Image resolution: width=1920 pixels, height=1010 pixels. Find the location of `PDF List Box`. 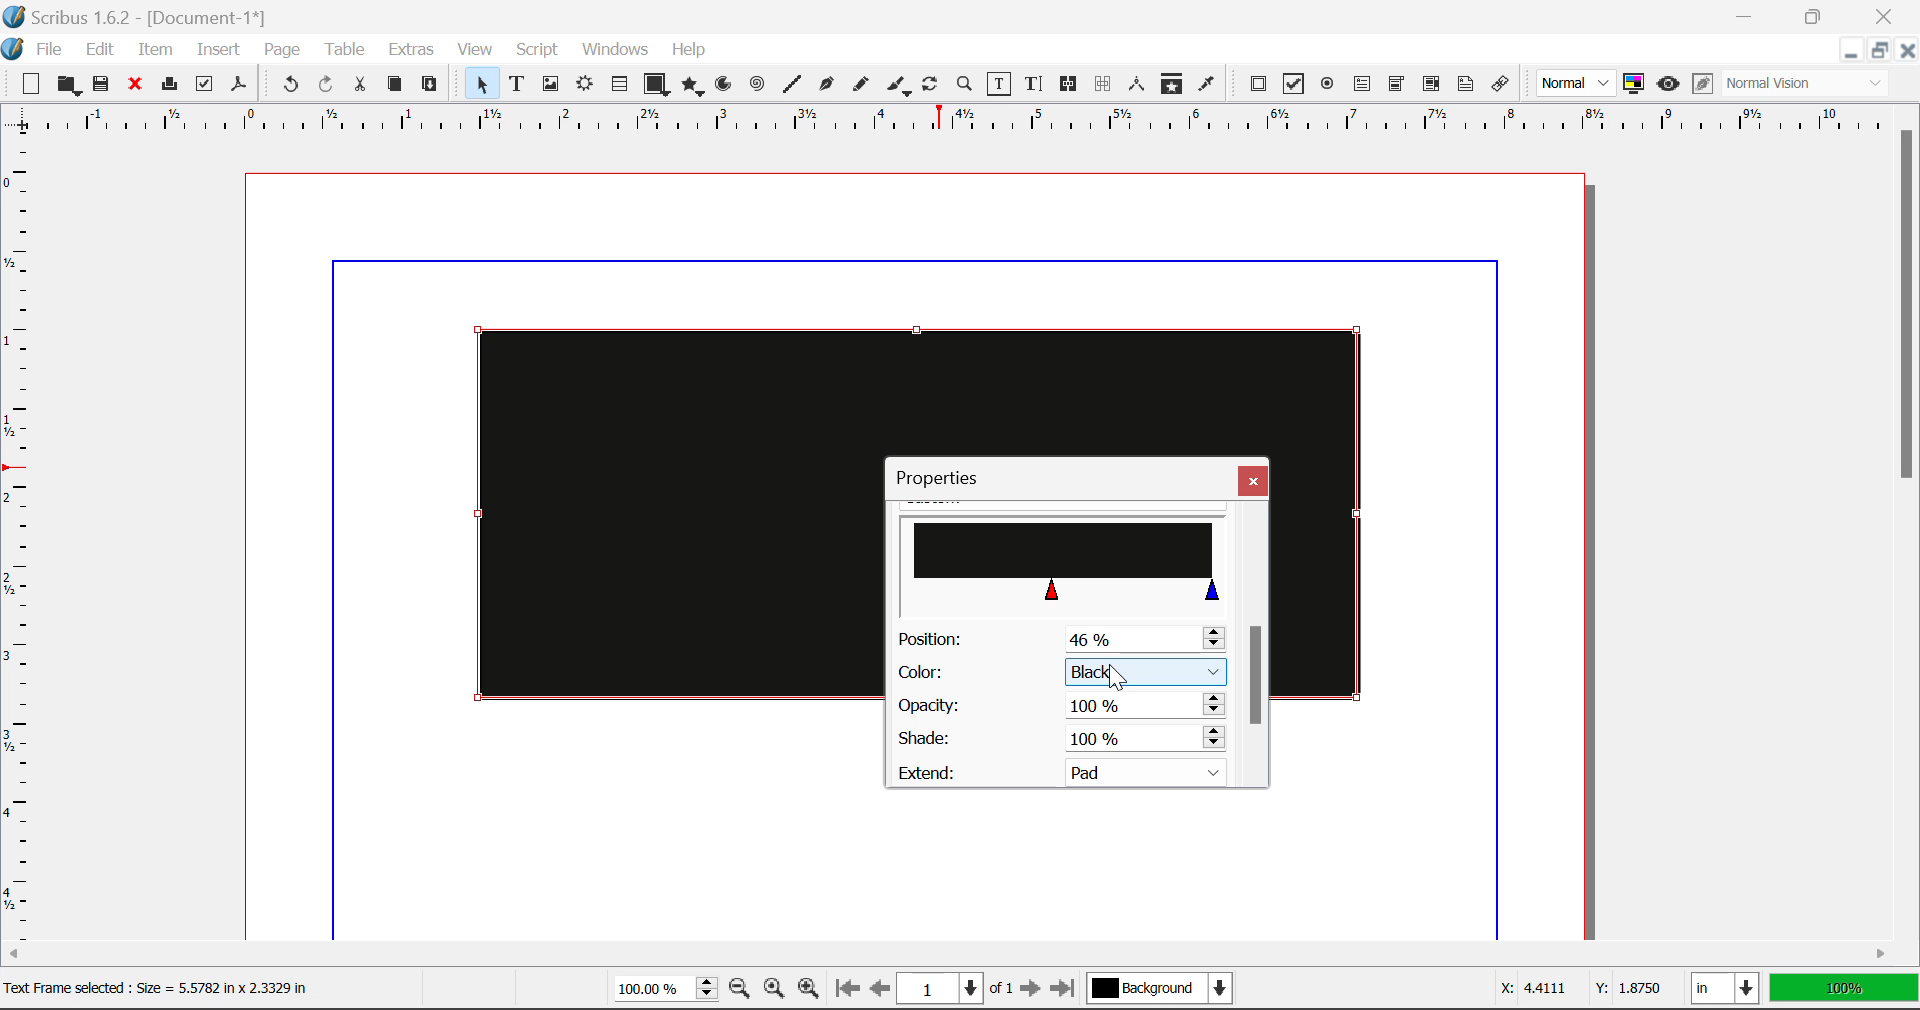

PDF List Box is located at coordinates (1432, 84).